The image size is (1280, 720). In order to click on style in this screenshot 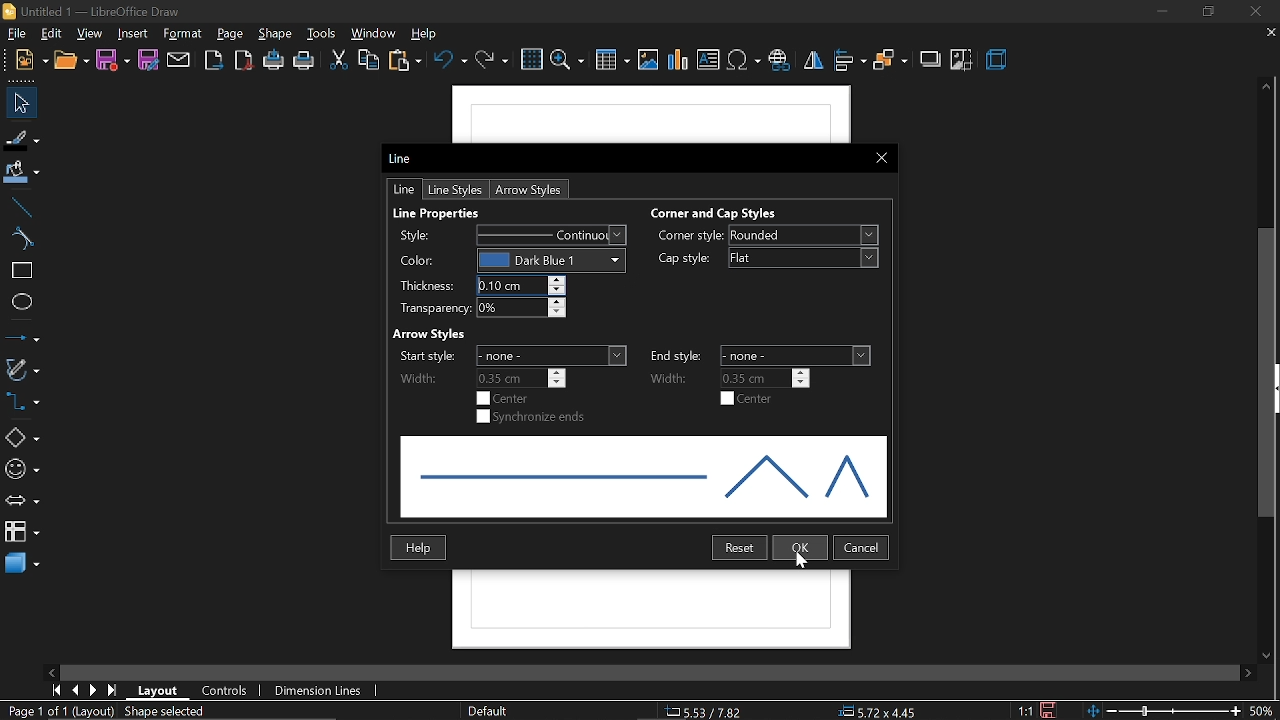, I will do `click(555, 235)`.